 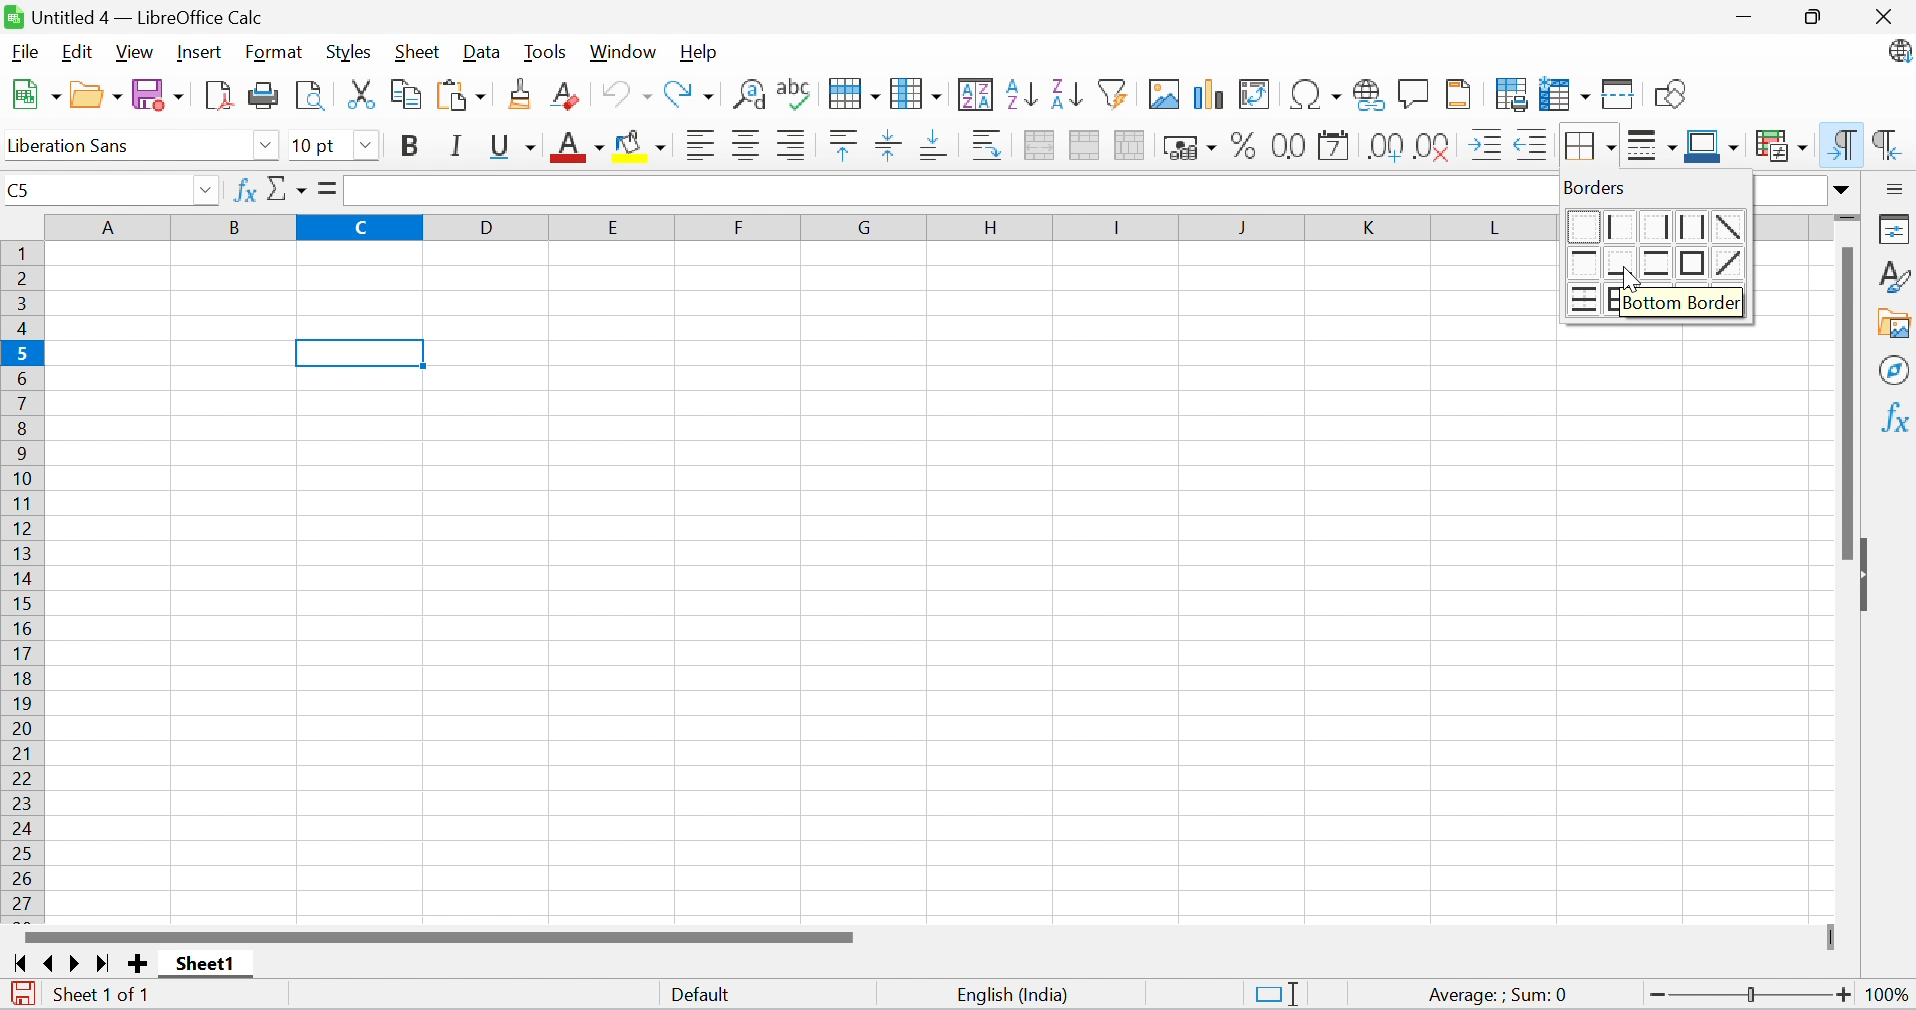 I want to click on Bold, so click(x=408, y=146).